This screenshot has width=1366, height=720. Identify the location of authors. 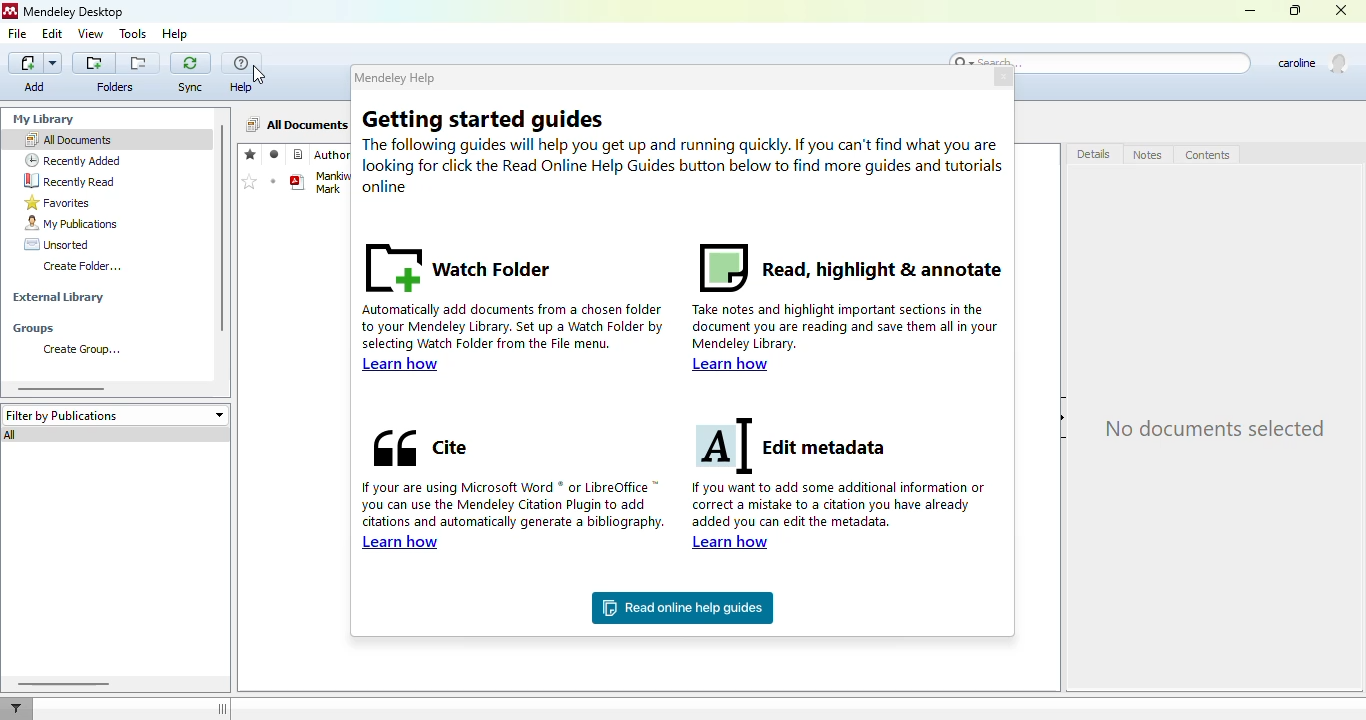
(331, 154).